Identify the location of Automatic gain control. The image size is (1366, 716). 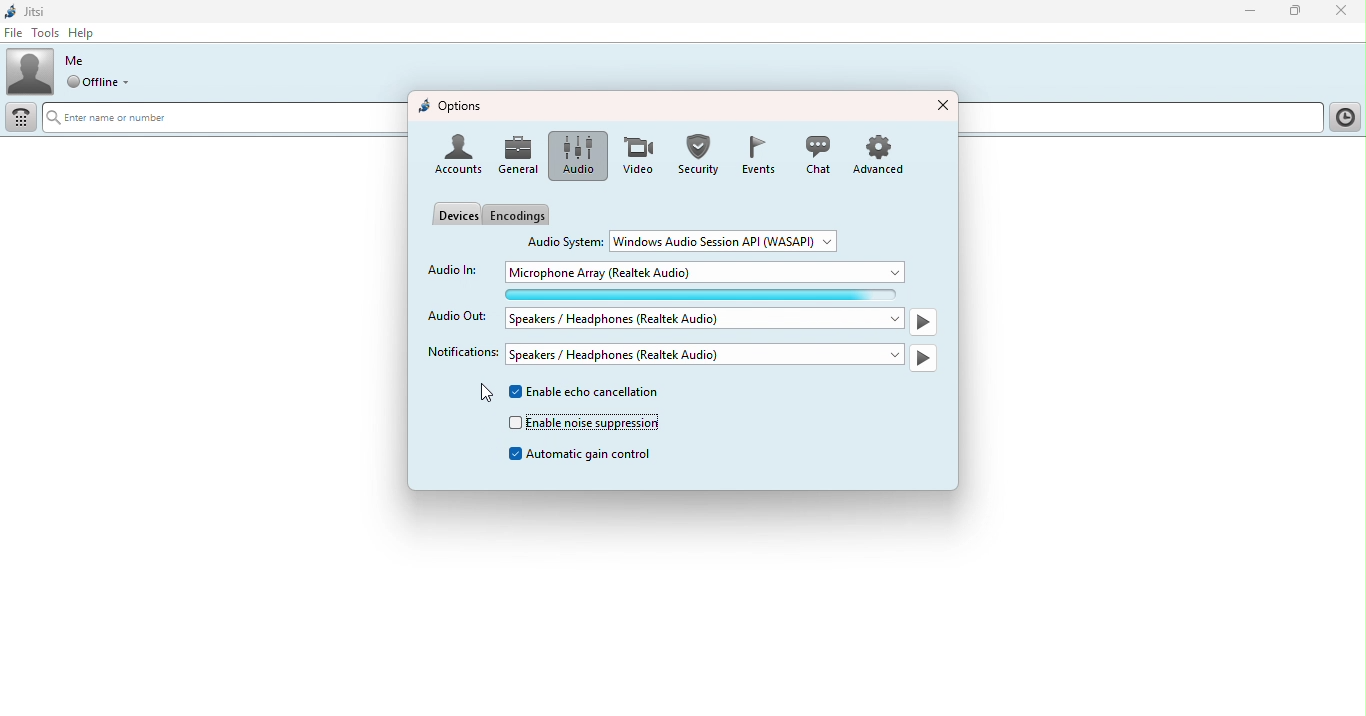
(585, 455).